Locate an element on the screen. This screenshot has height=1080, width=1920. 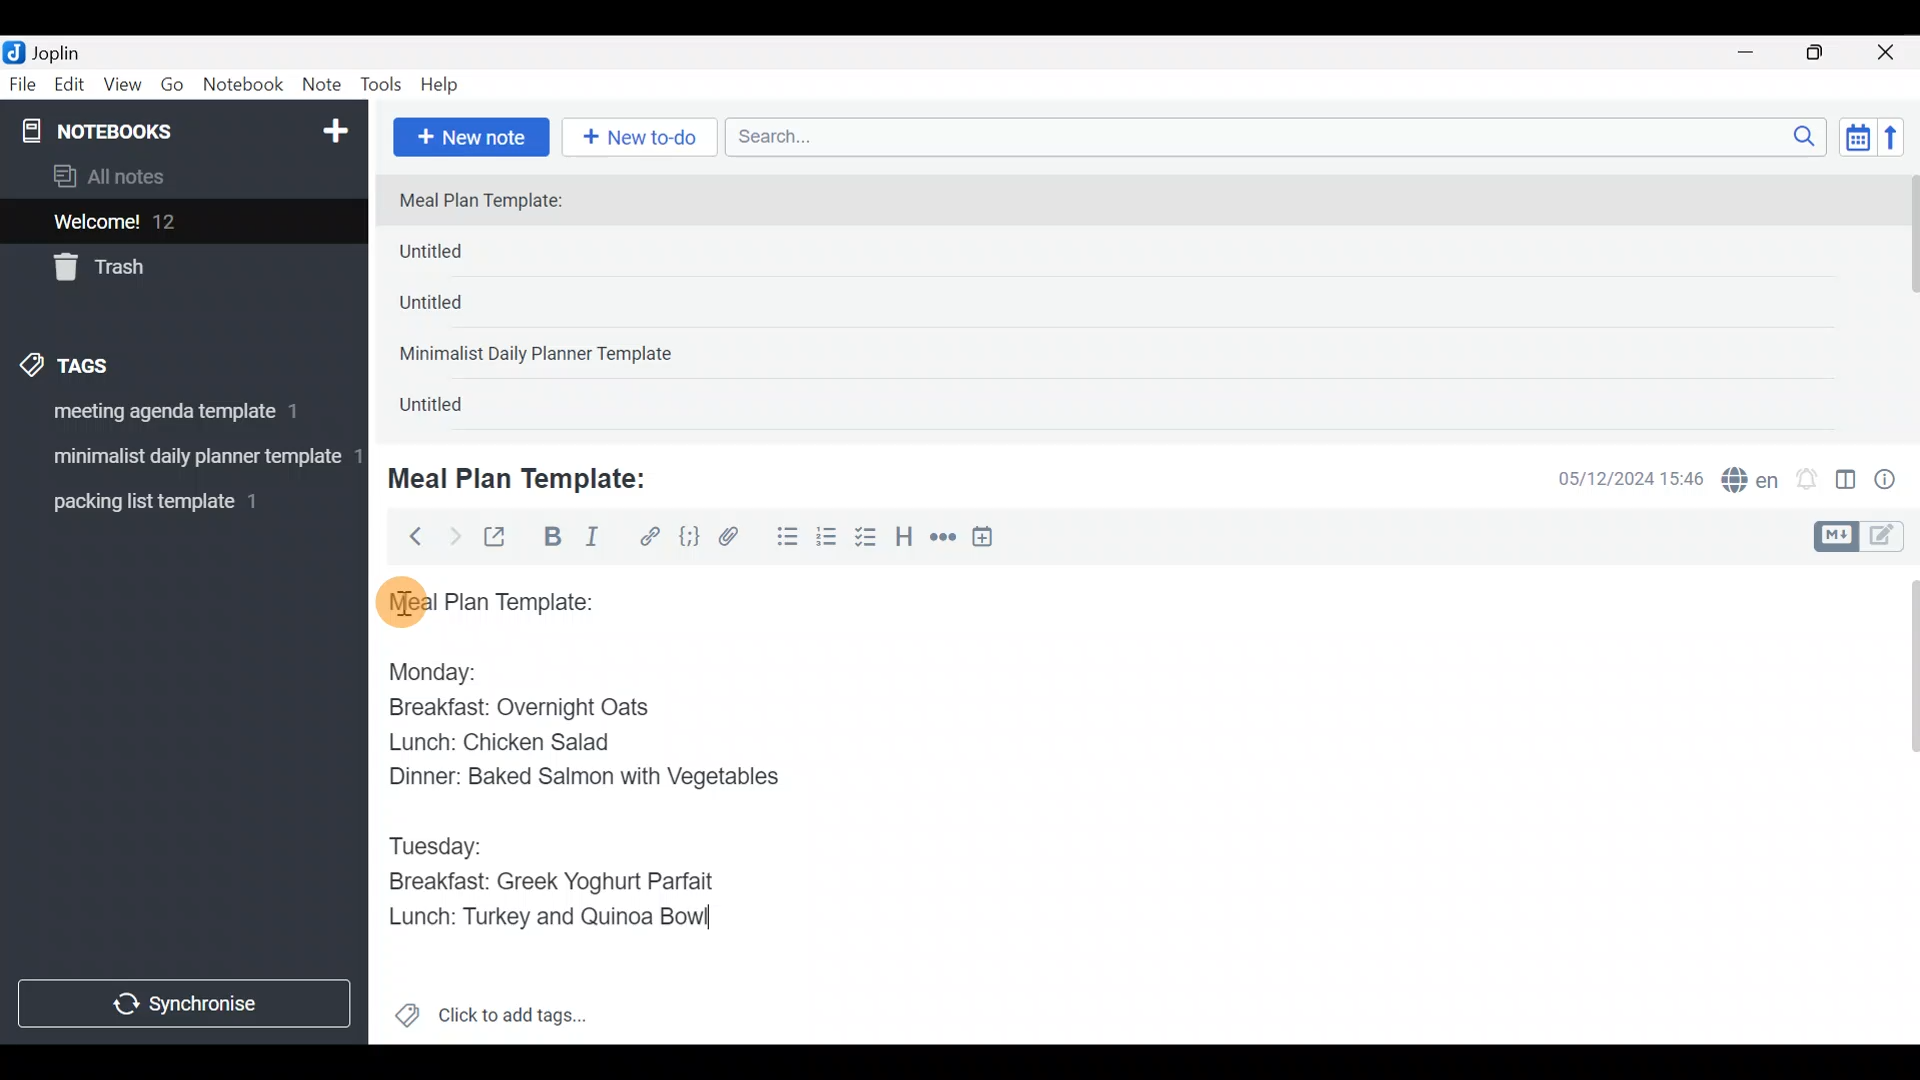
scroll bar is located at coordinates (1907, 302).